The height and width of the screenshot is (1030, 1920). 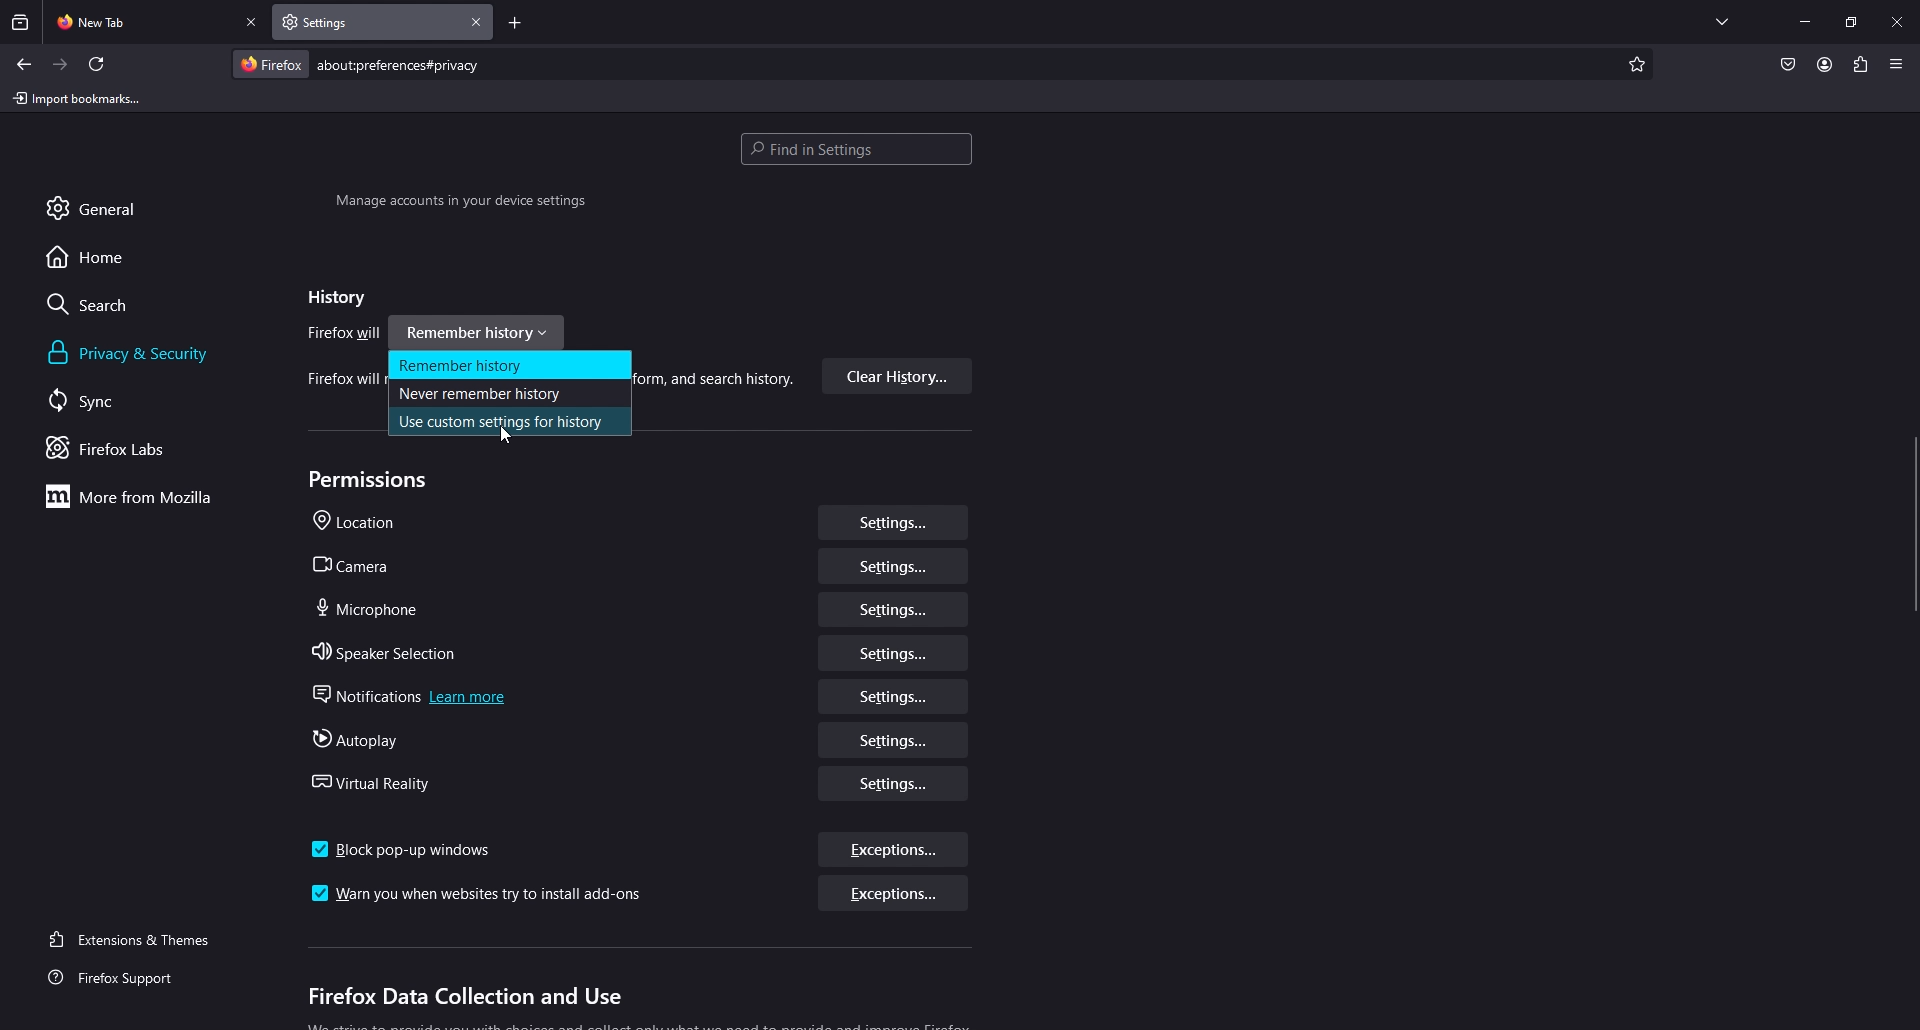 I want to click on more from mozilla, so click(x=140, y=496).